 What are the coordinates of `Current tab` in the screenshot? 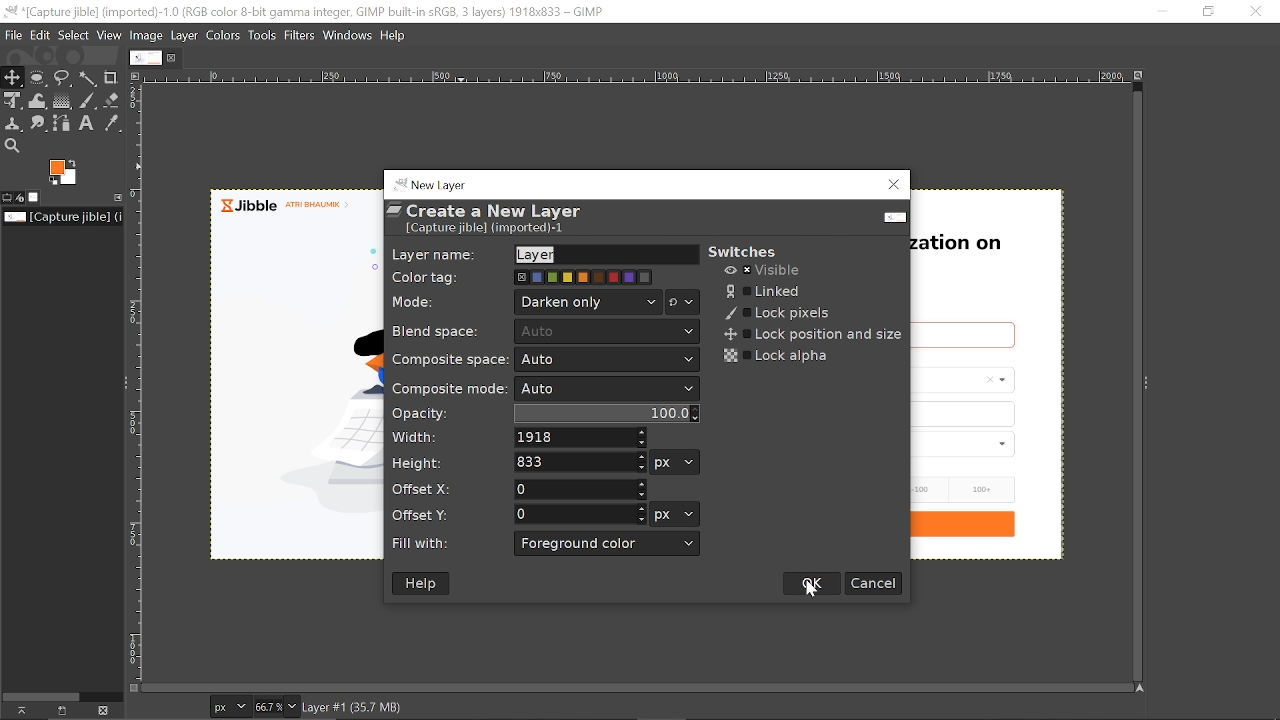 It's located at (146, 57).